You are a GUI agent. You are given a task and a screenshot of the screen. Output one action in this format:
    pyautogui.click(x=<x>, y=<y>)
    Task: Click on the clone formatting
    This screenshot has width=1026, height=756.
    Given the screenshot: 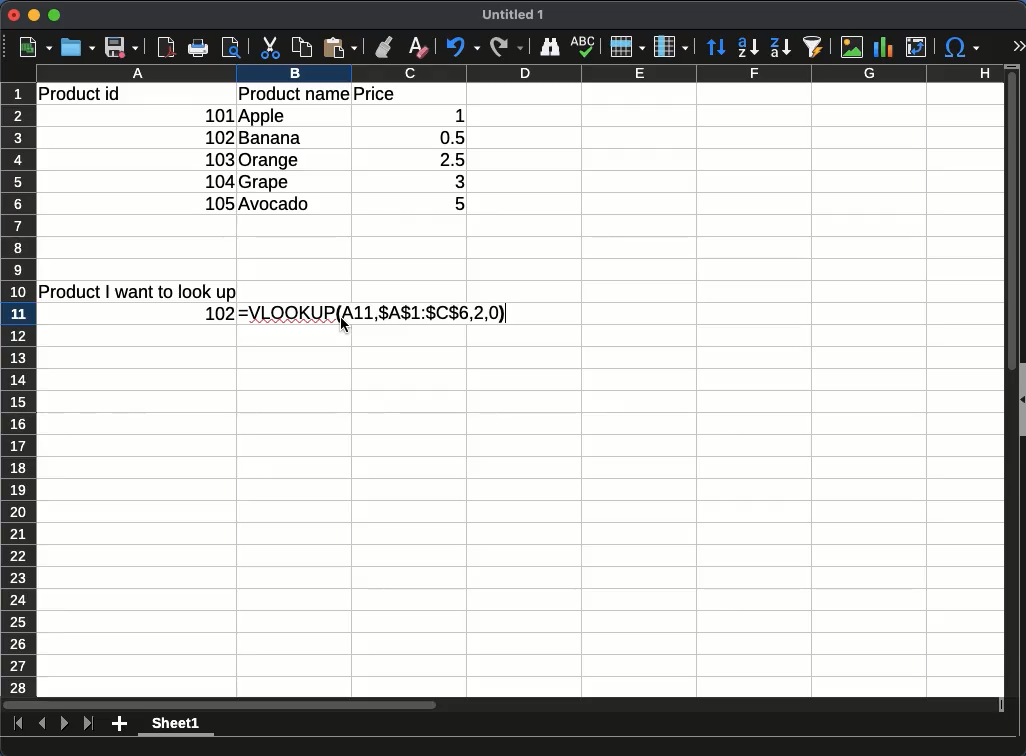 What is the action you would take?
    pyautogui.click(x=382, y=47)
    